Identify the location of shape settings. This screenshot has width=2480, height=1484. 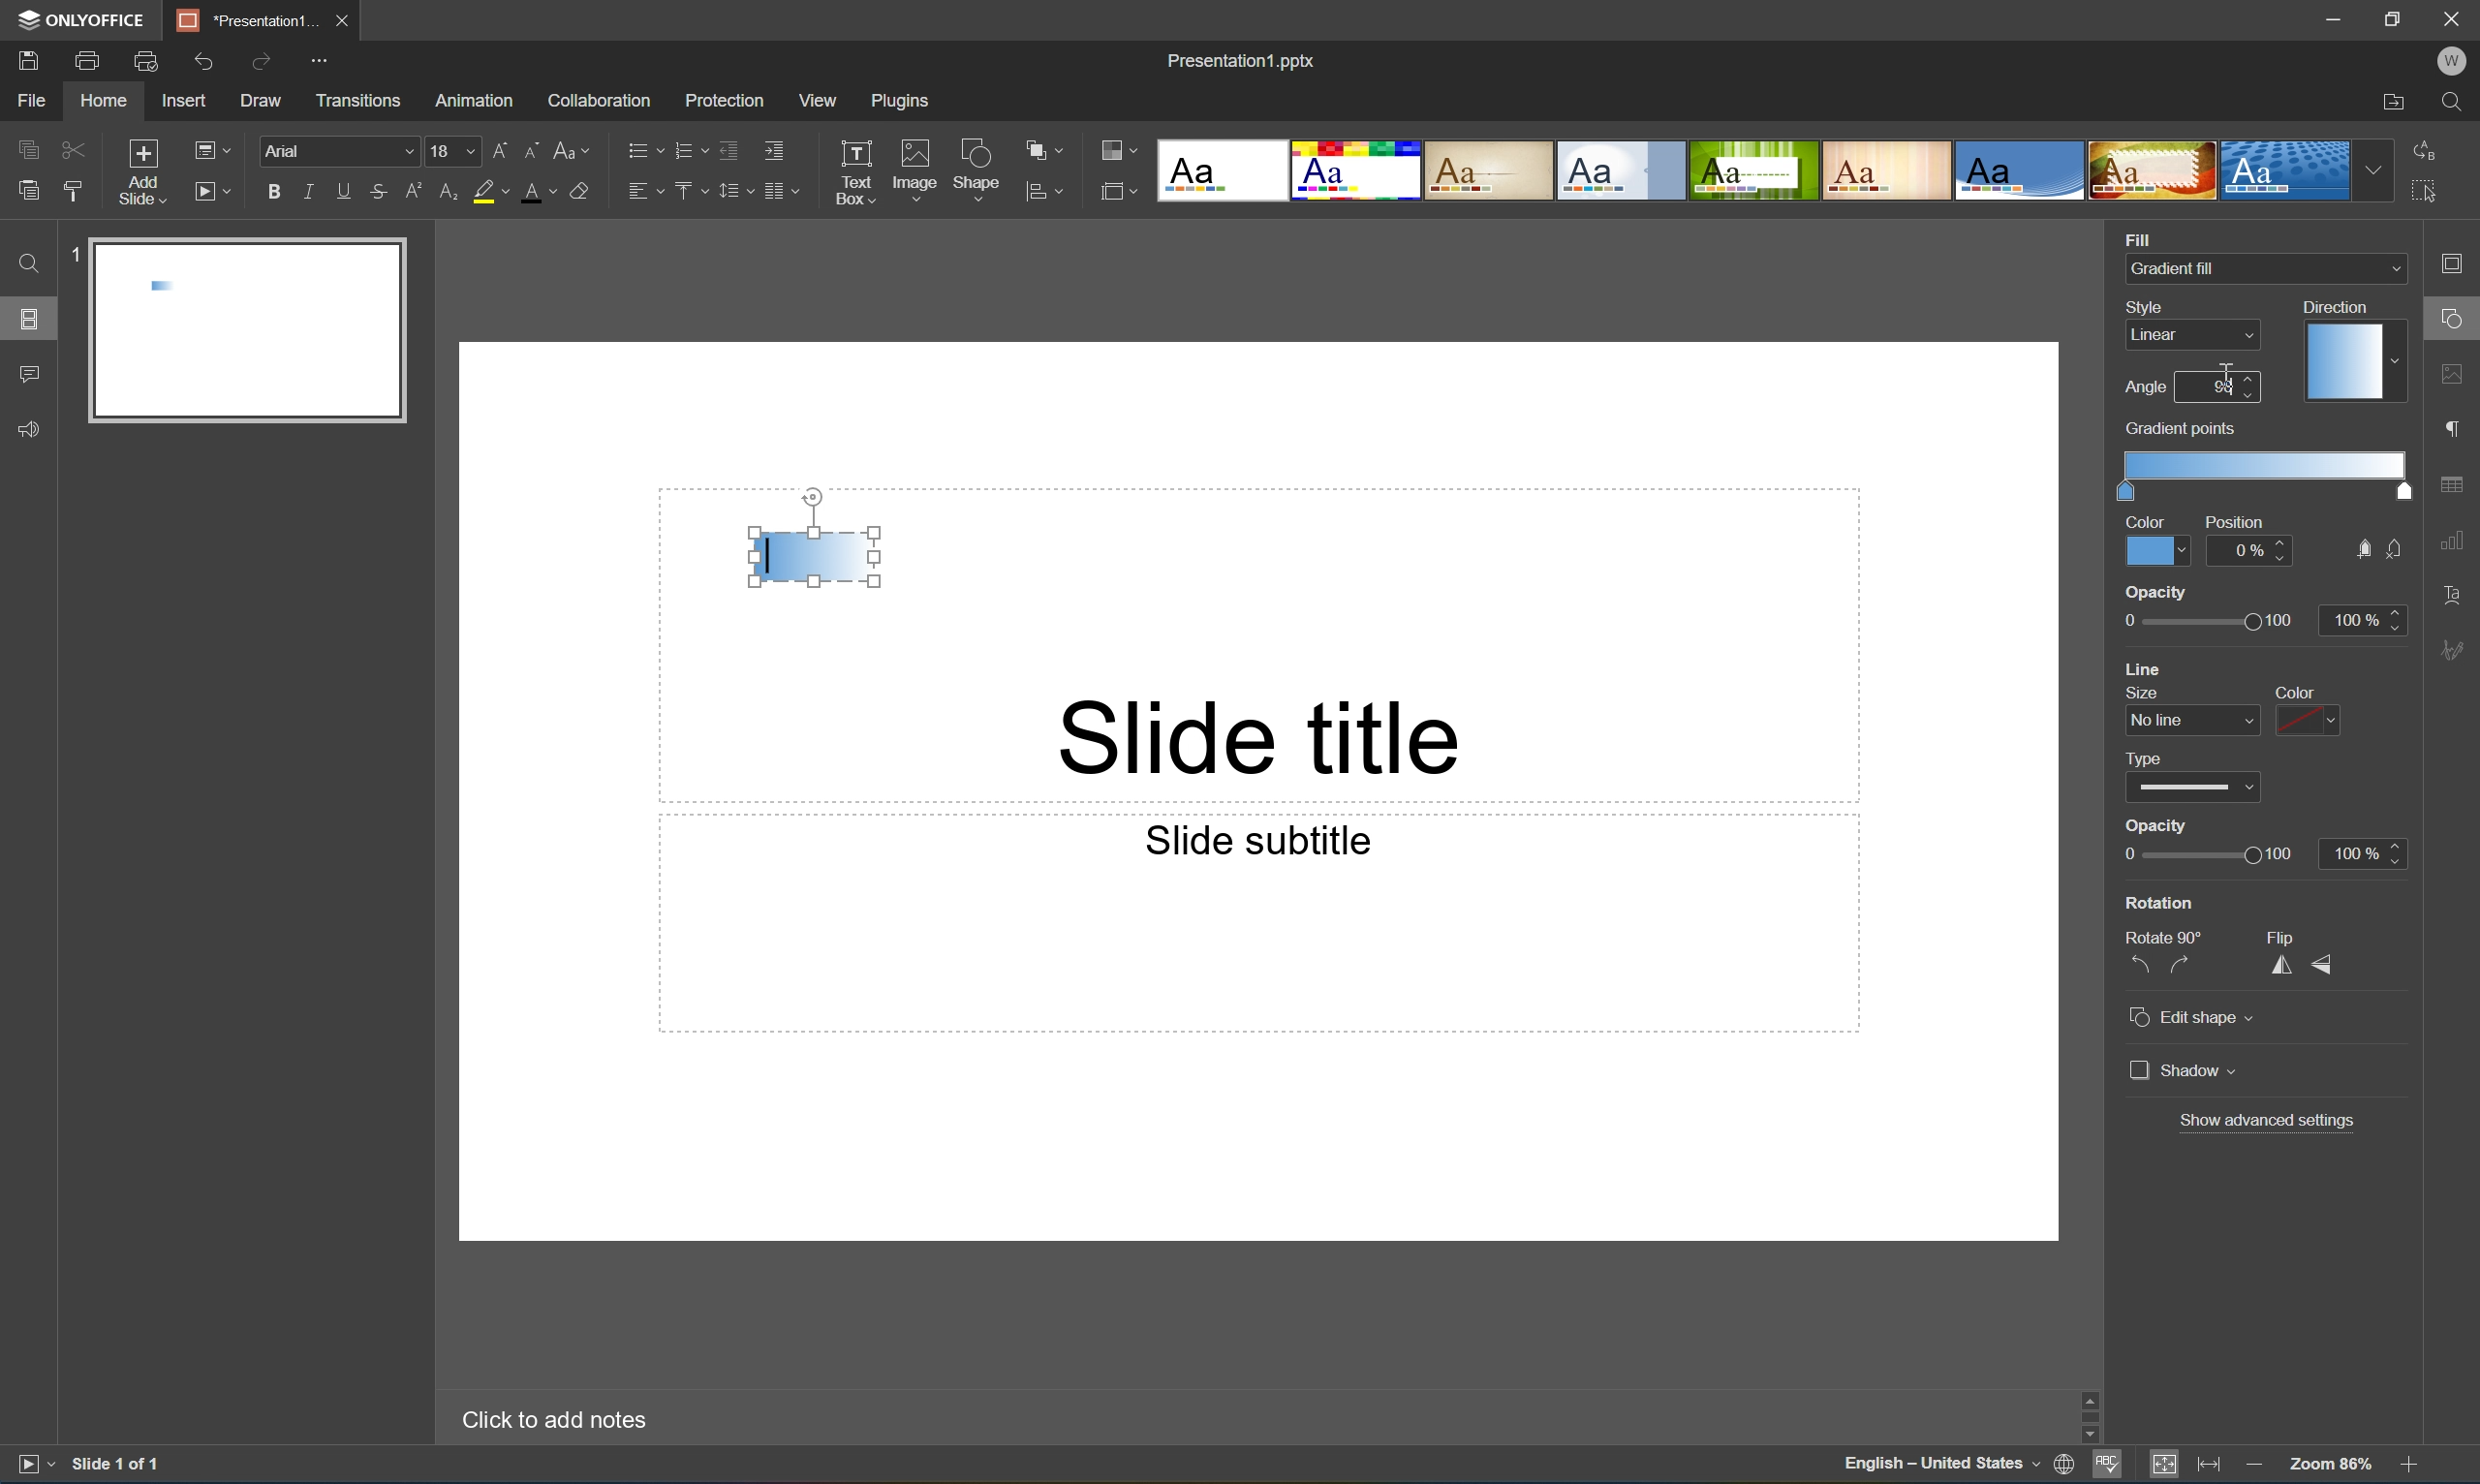
(2455, 320).